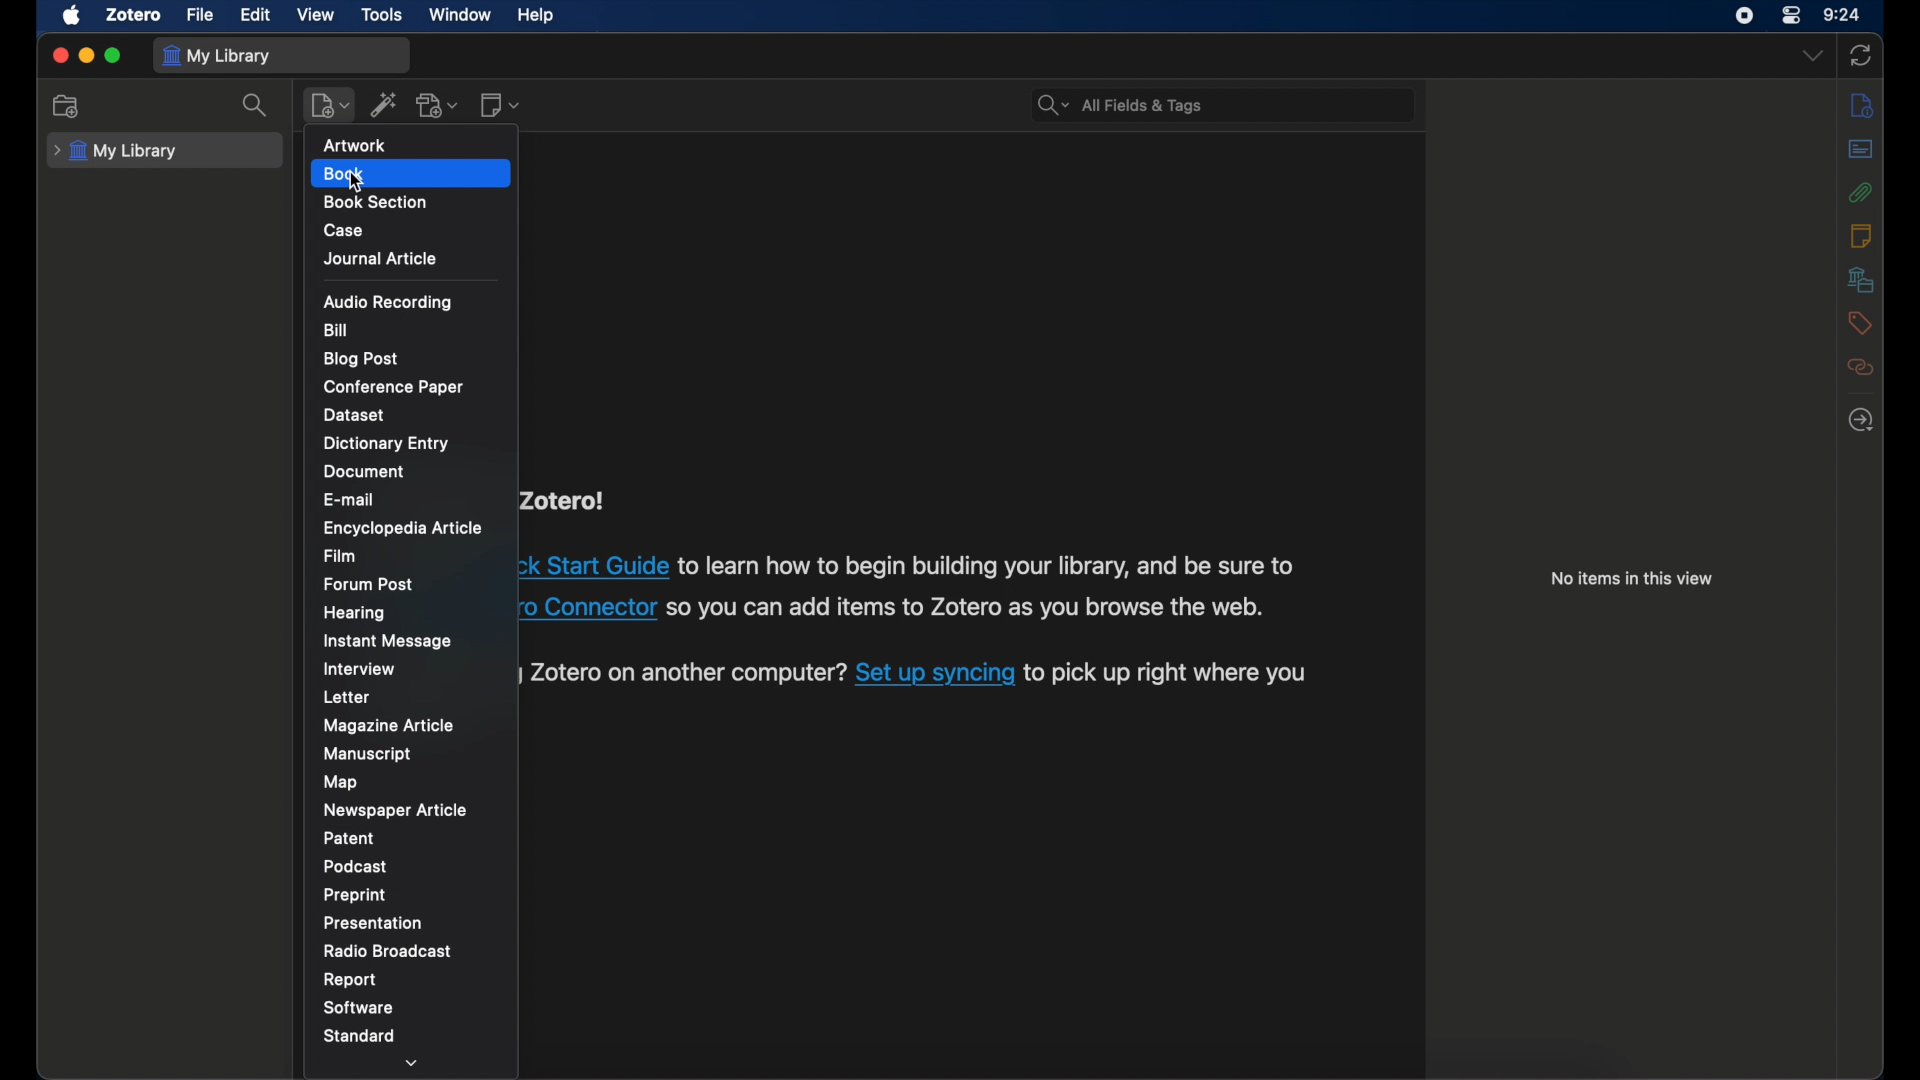 This screenshot has height=1080, width=1920. What do you see at coordinates (355, 612) in the screenshot?
I see `hearing` at bounding box center [355, 612].